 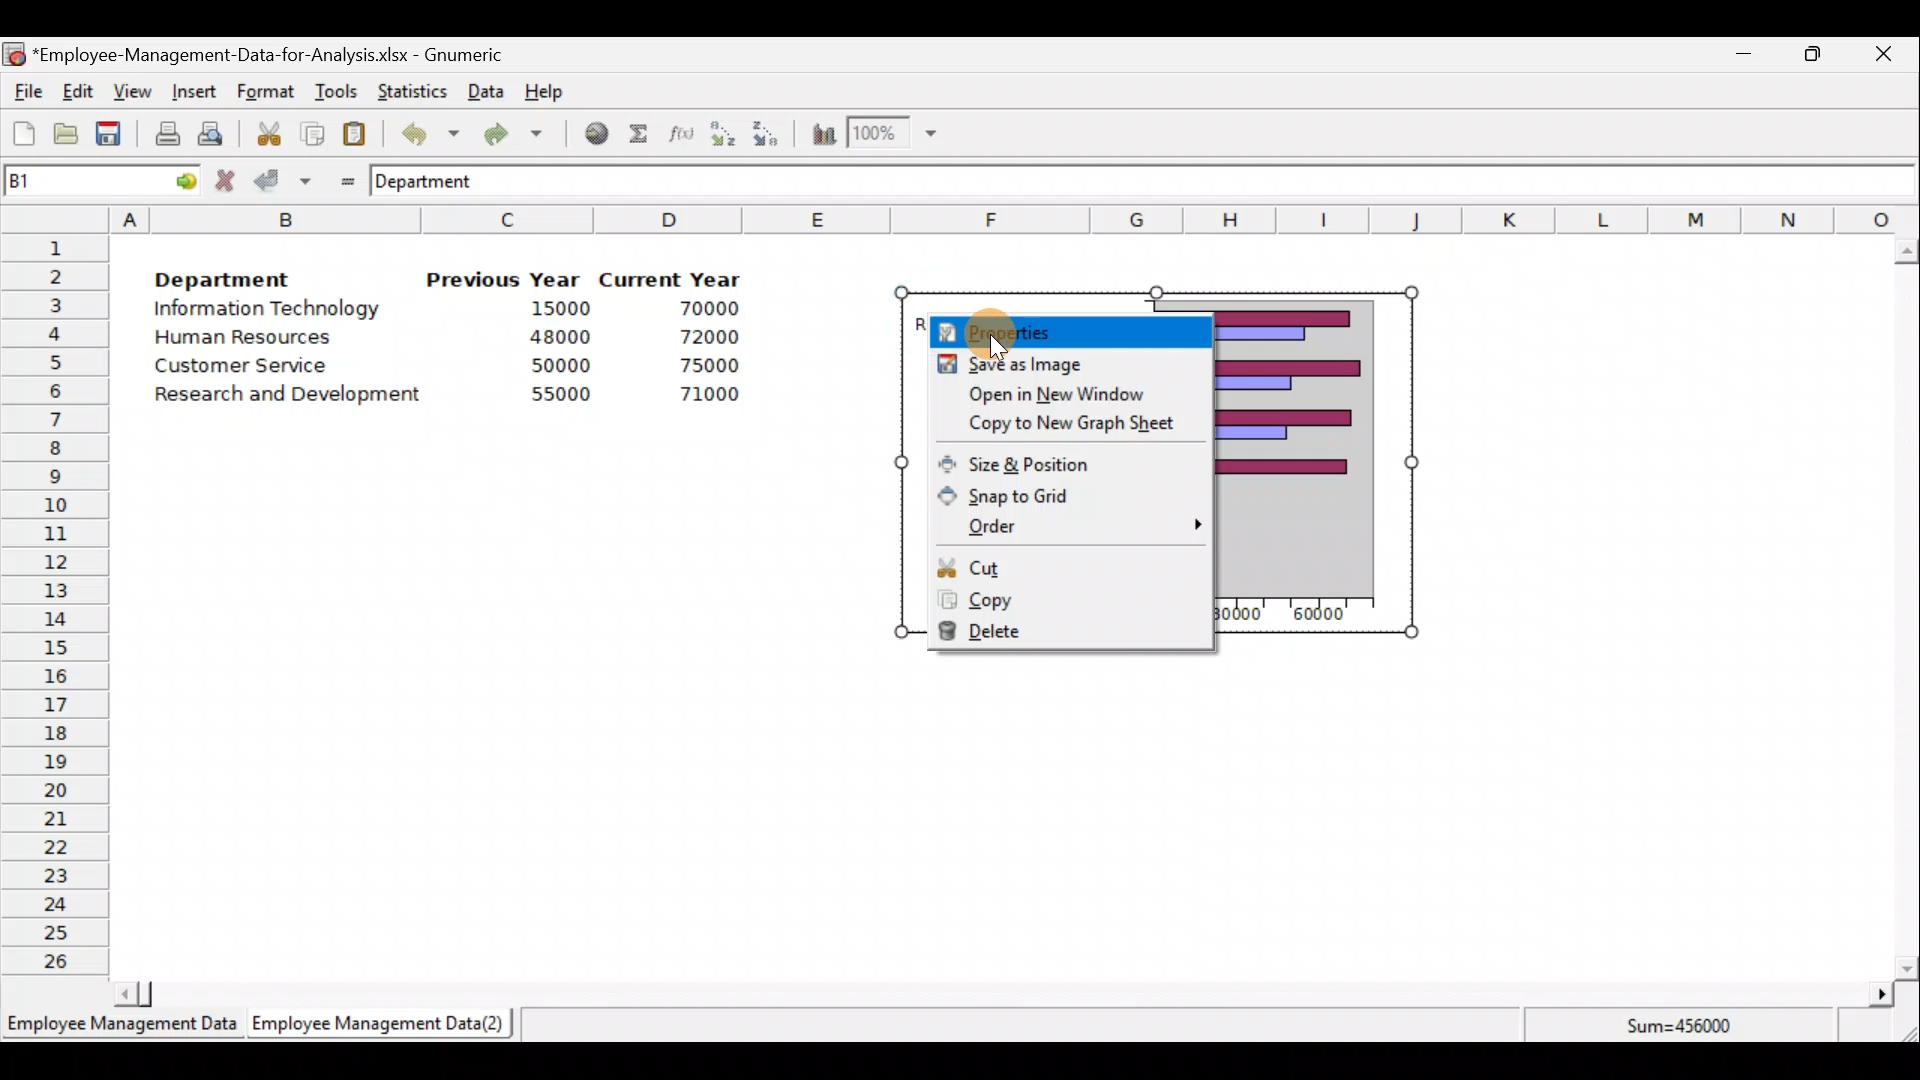 What do you see at coordinates (283, 179) in the screenshot?
I see `Accept change` at bounding box center [283, 179].